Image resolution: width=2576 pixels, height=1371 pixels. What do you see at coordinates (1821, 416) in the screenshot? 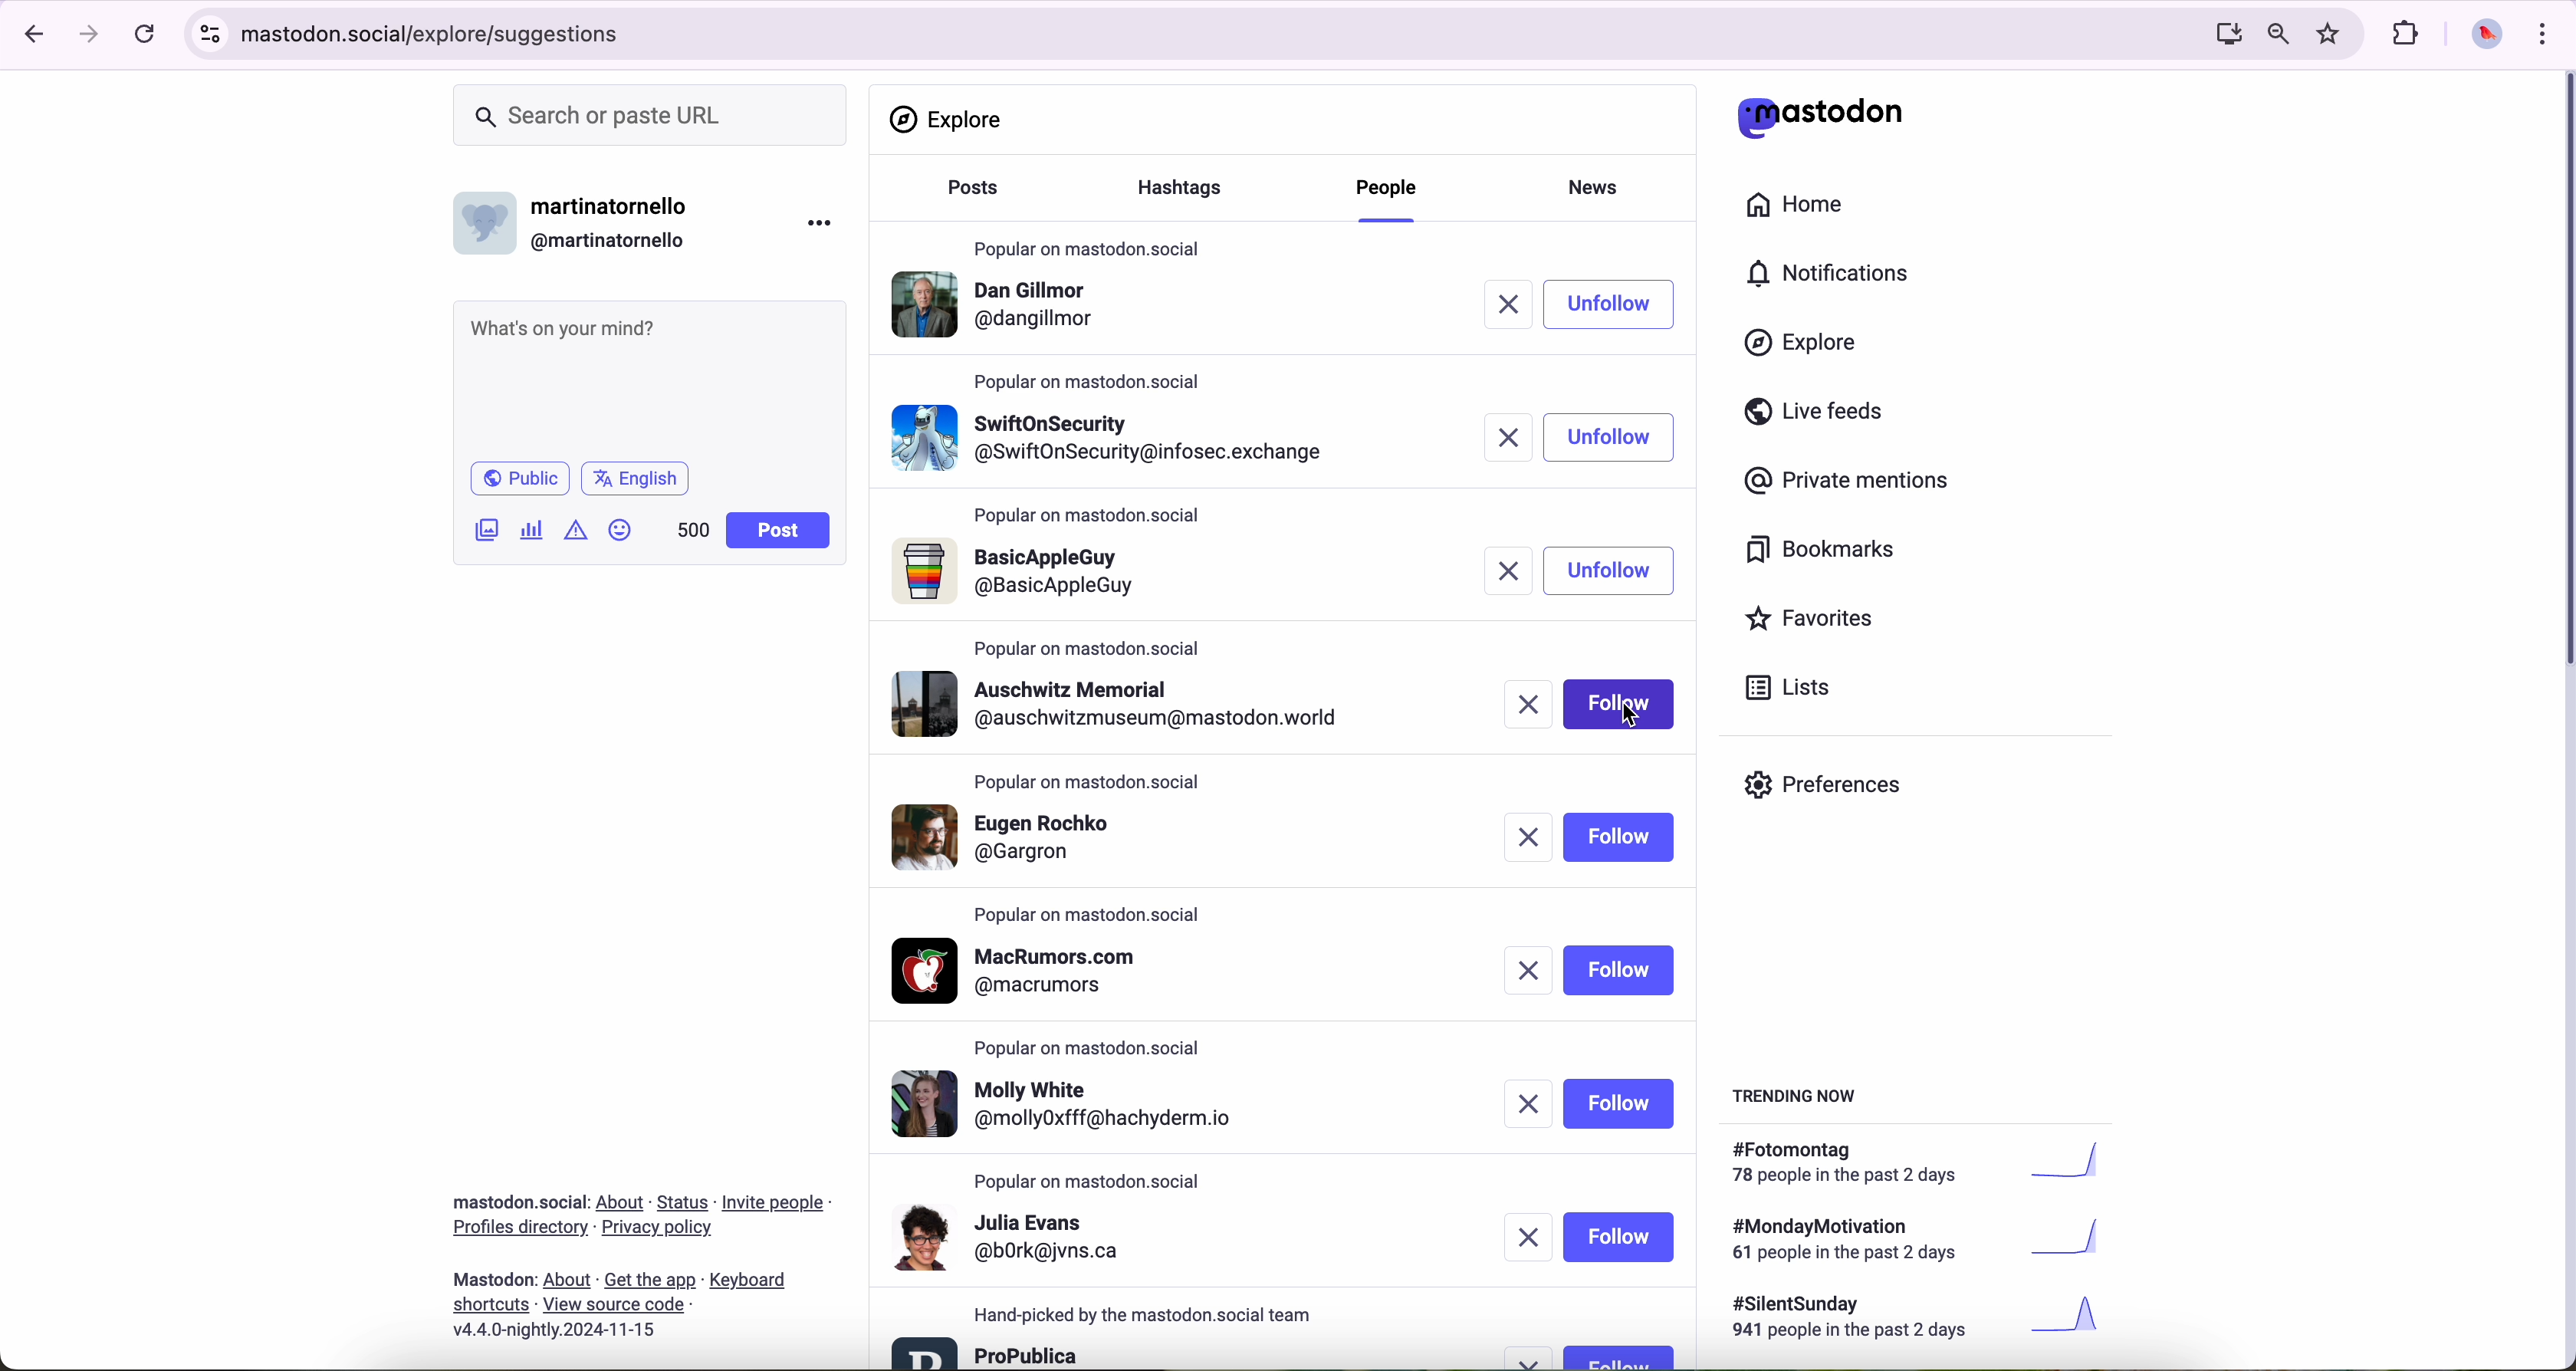
I see `live feeds` at bounding box center [1821, 416].